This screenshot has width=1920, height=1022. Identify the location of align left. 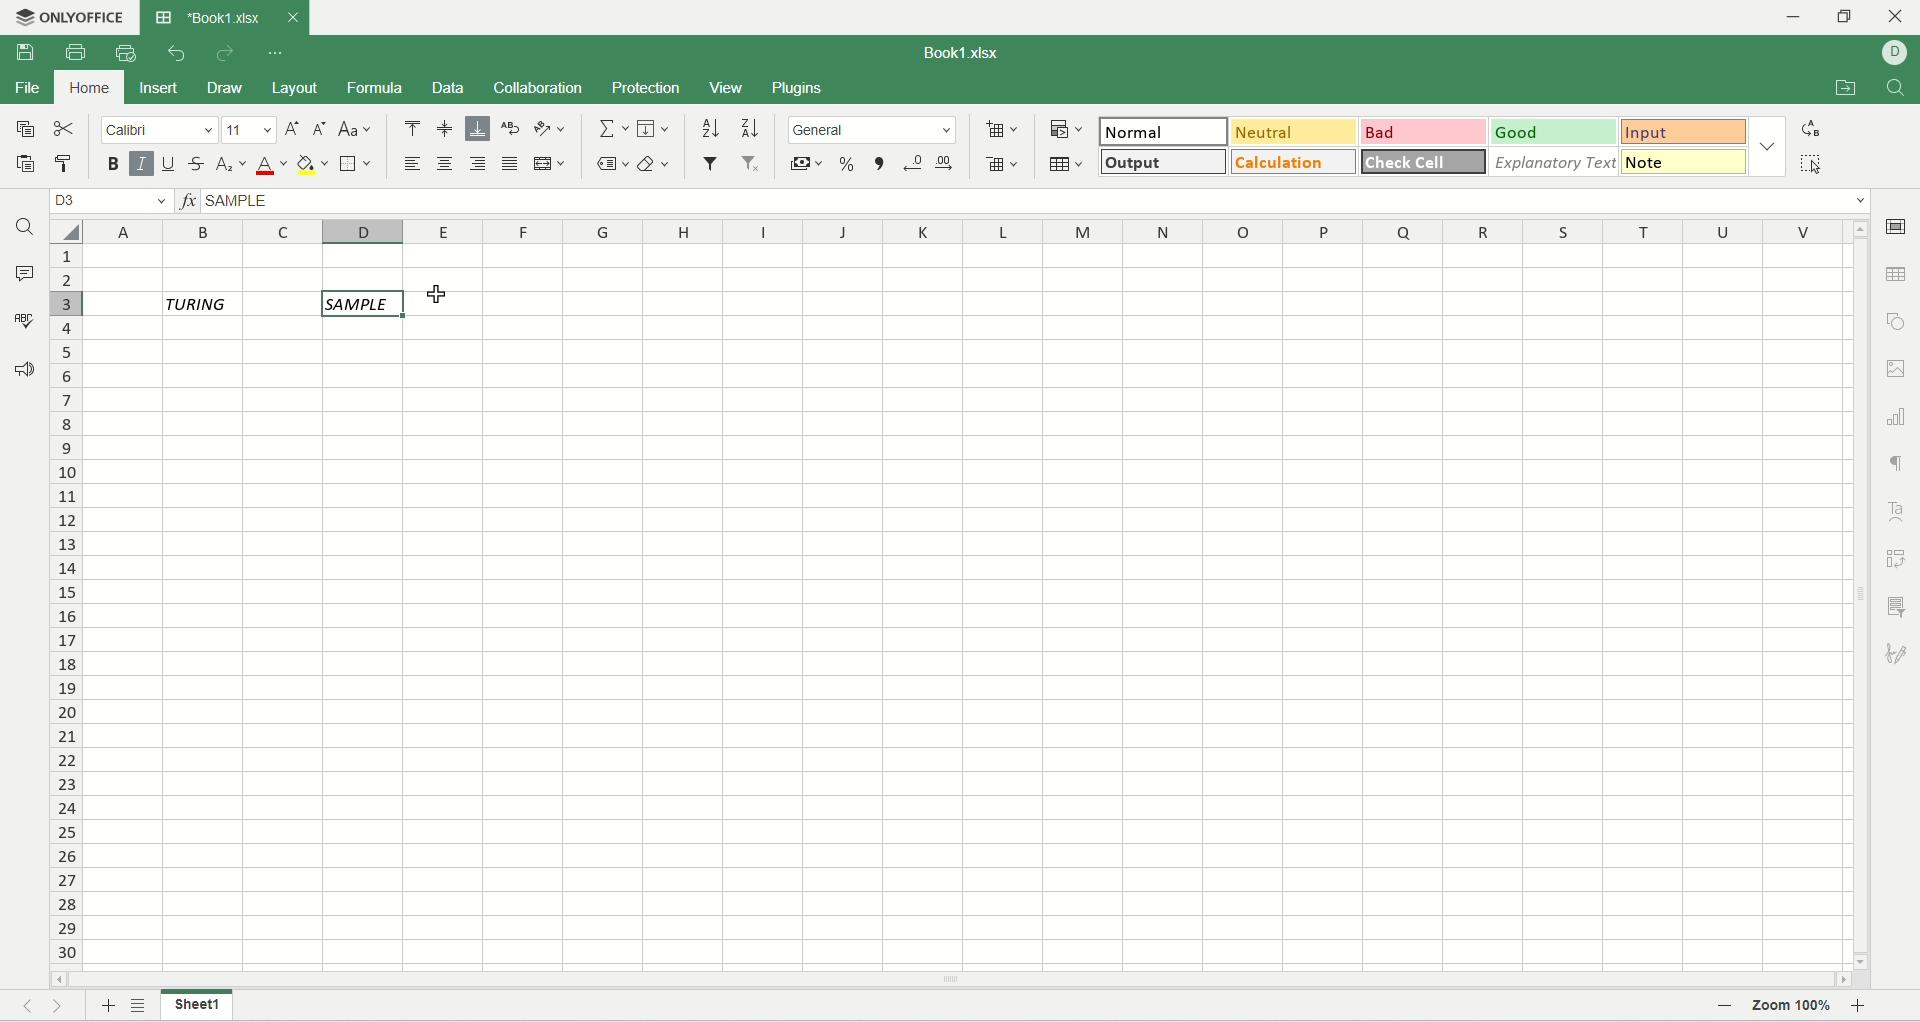
(416, 163).